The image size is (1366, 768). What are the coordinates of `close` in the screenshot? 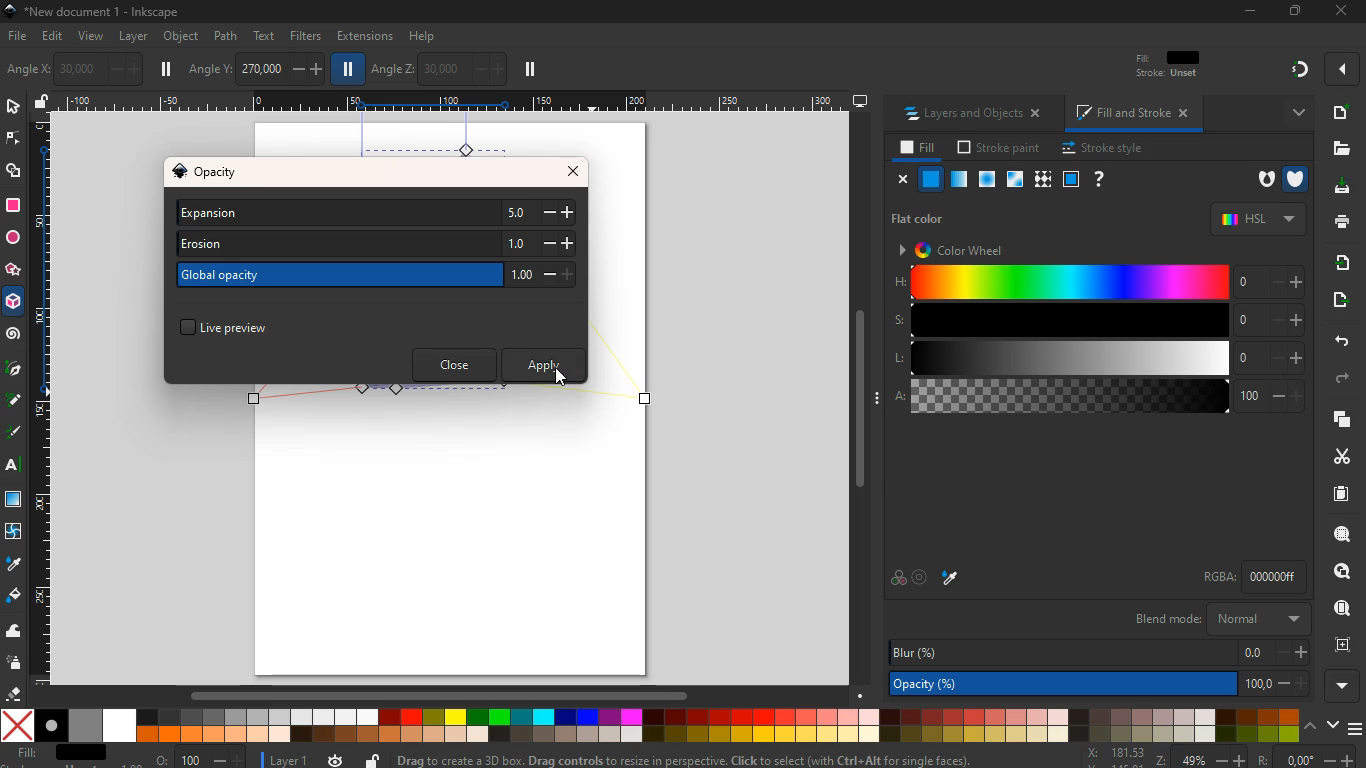 It's located at (577, 171).